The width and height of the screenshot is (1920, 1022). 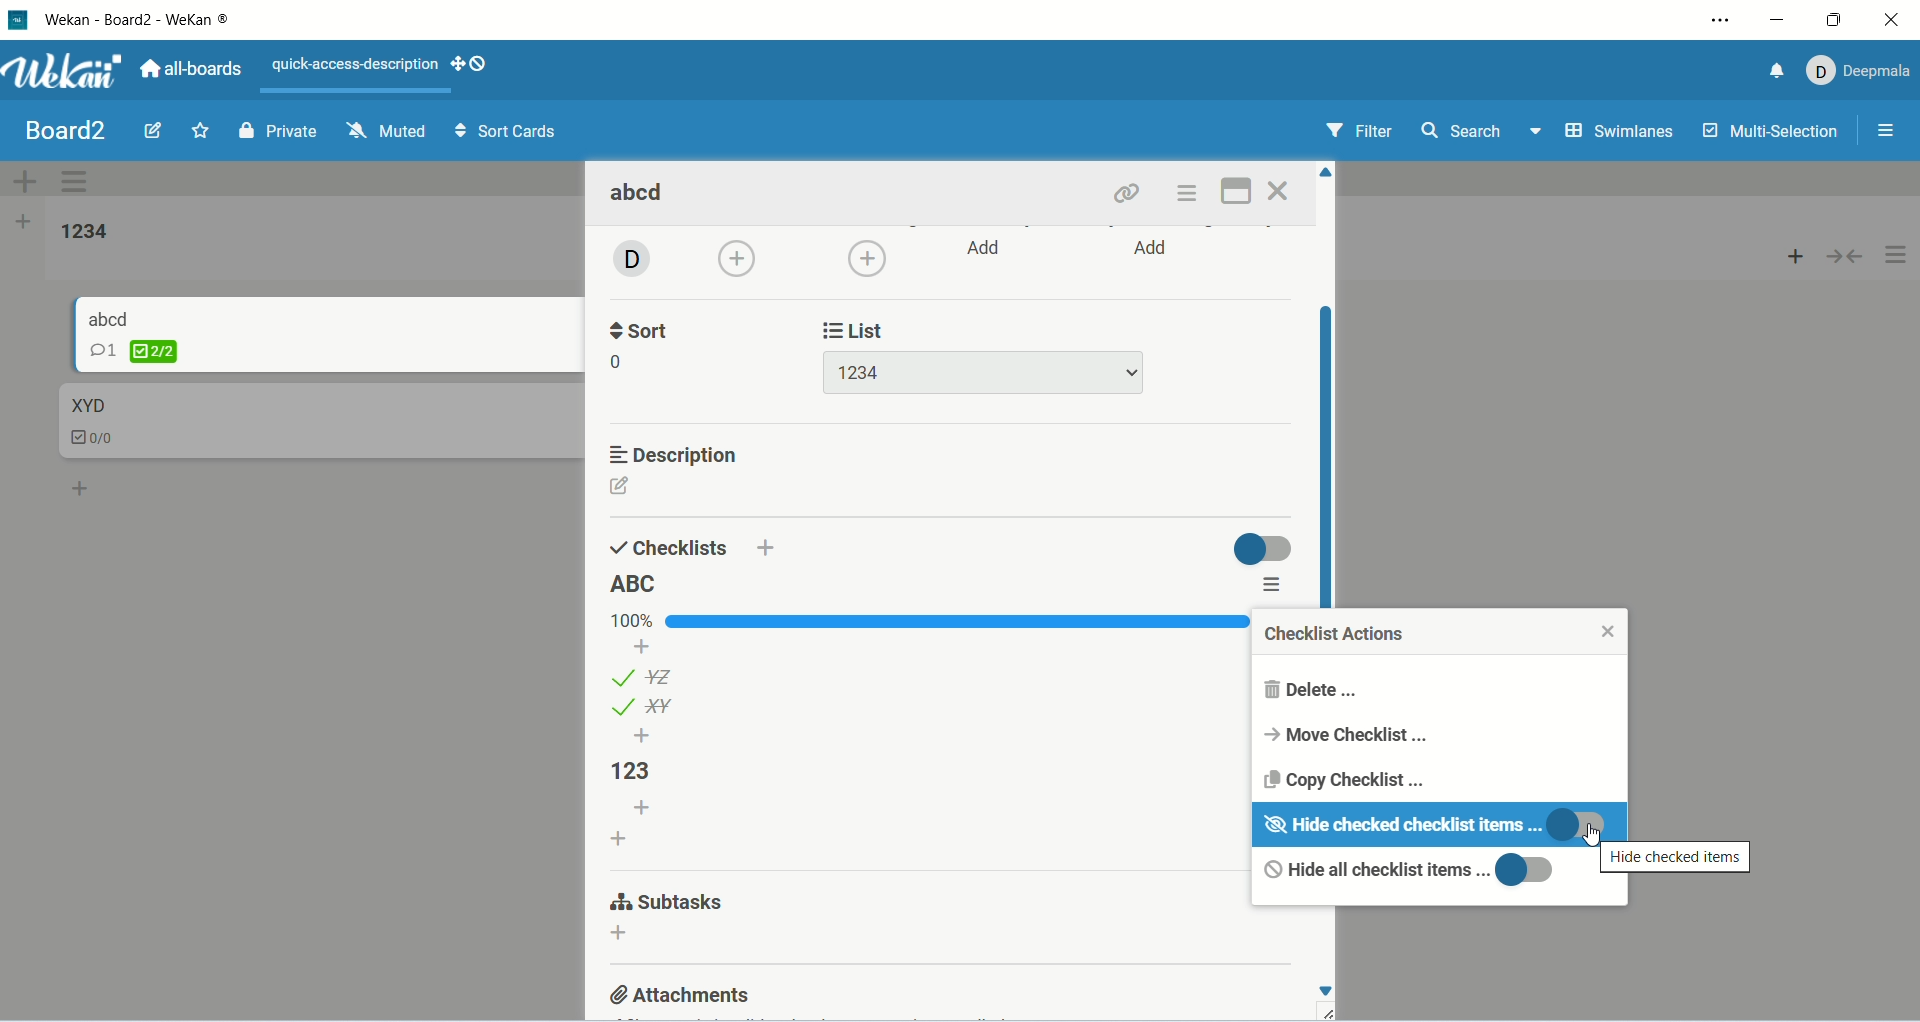 I want to click on toggle button, so click(x=1261, y=549).